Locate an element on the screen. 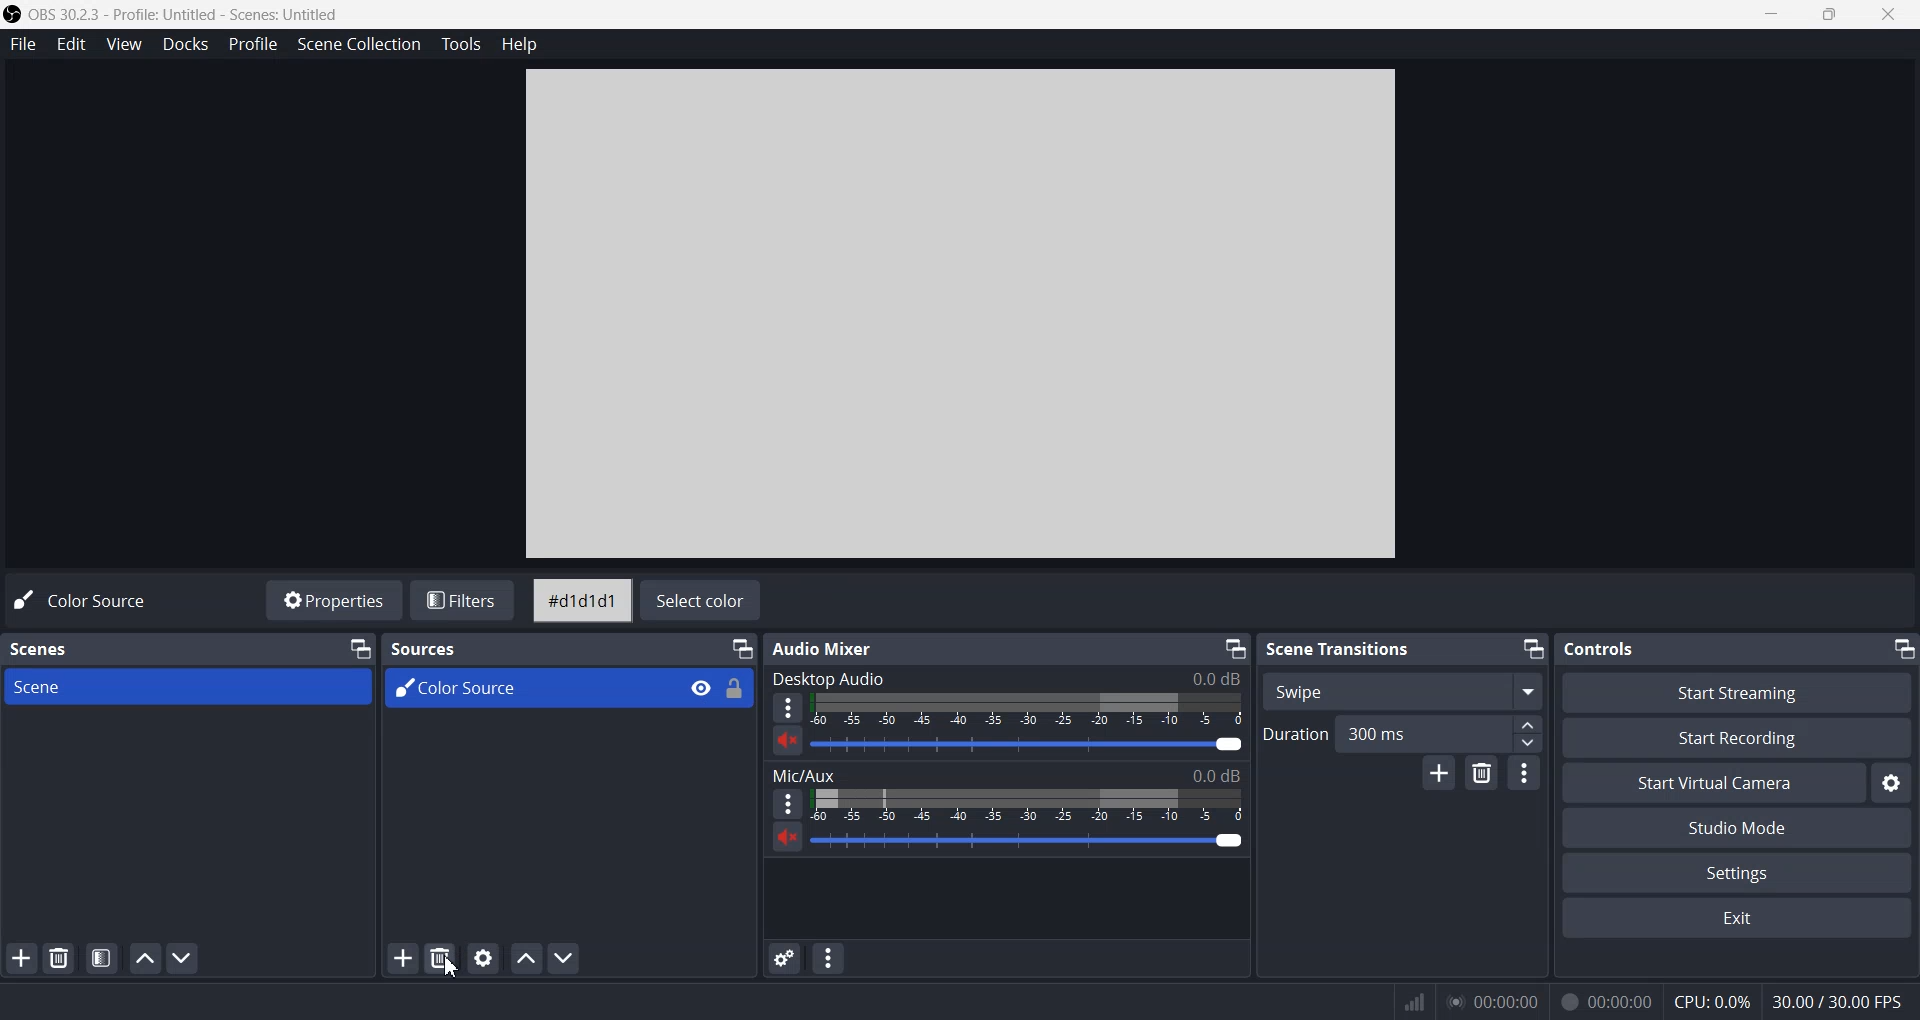 This screenshot has width=1920, height=1020. Add Source is located at coordinates (403, 958).